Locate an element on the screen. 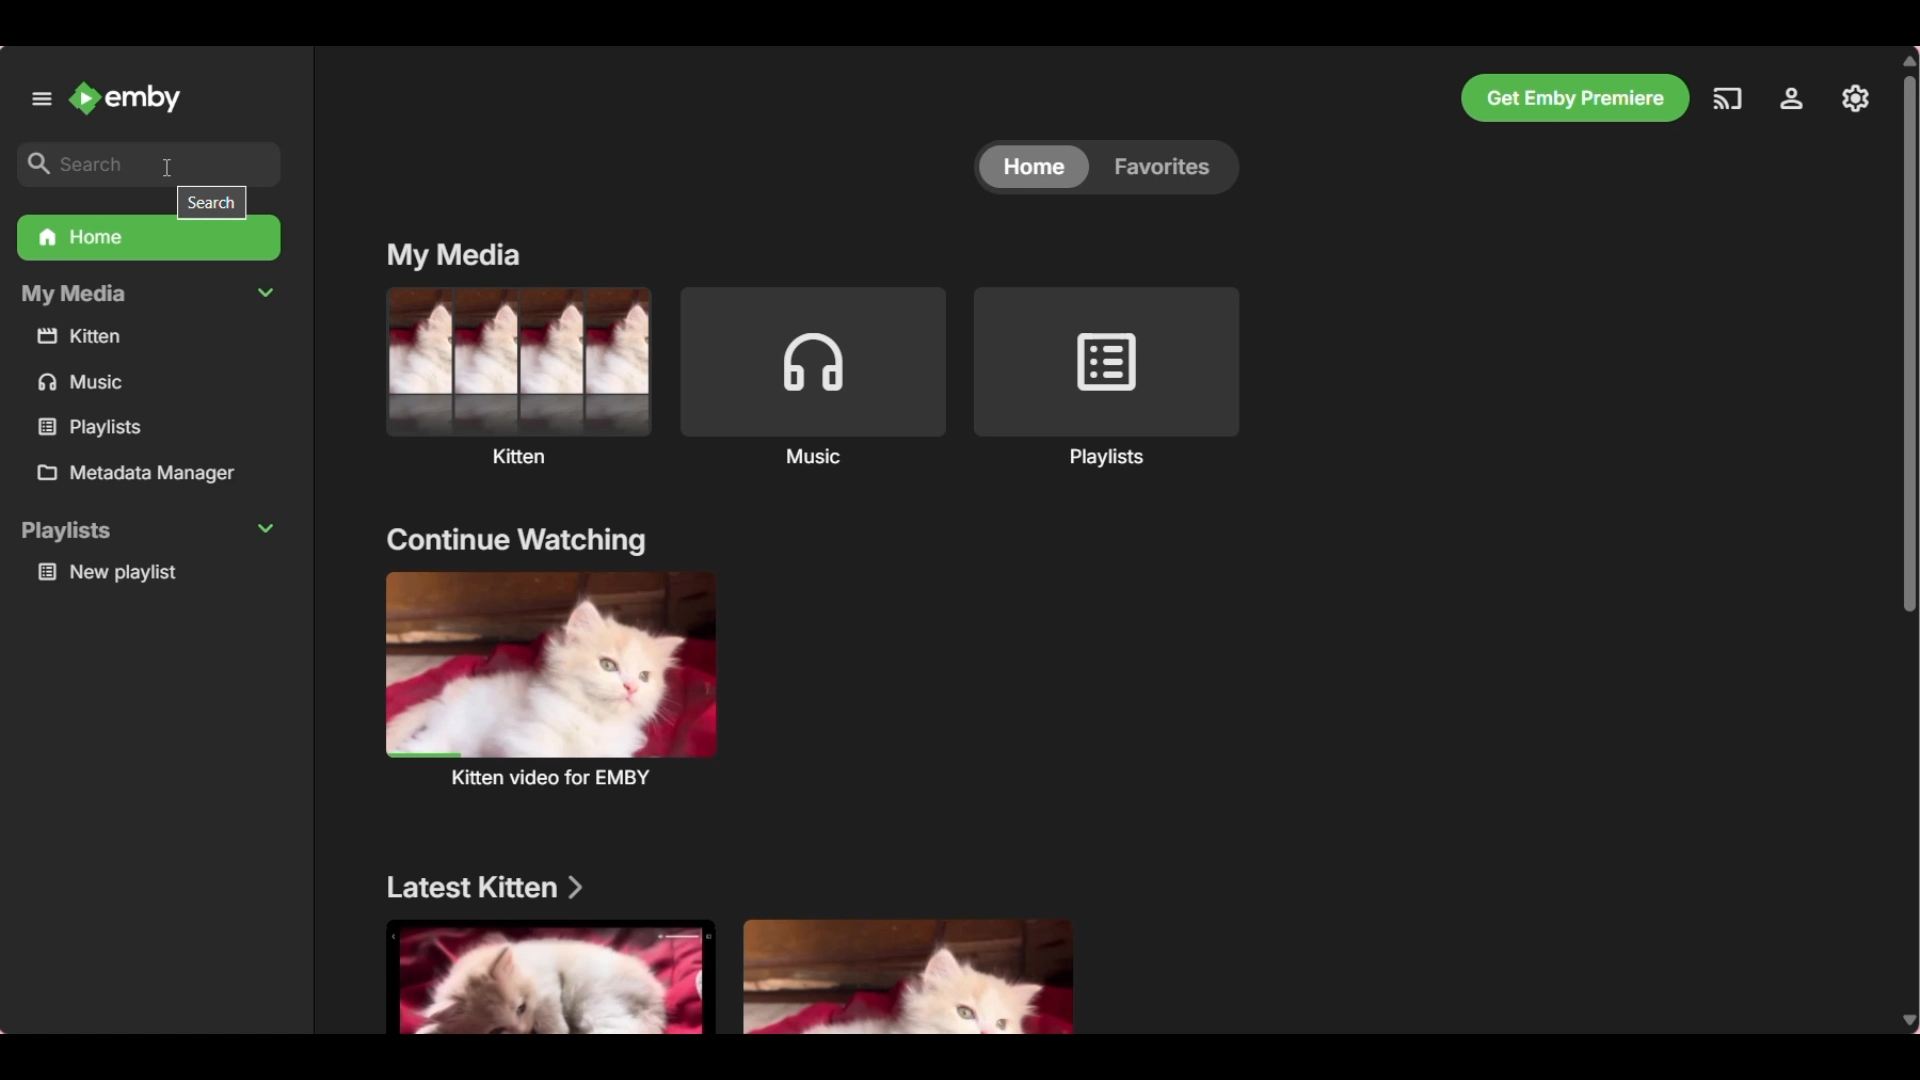  Latest kitten is located at coordinates (489, 887).